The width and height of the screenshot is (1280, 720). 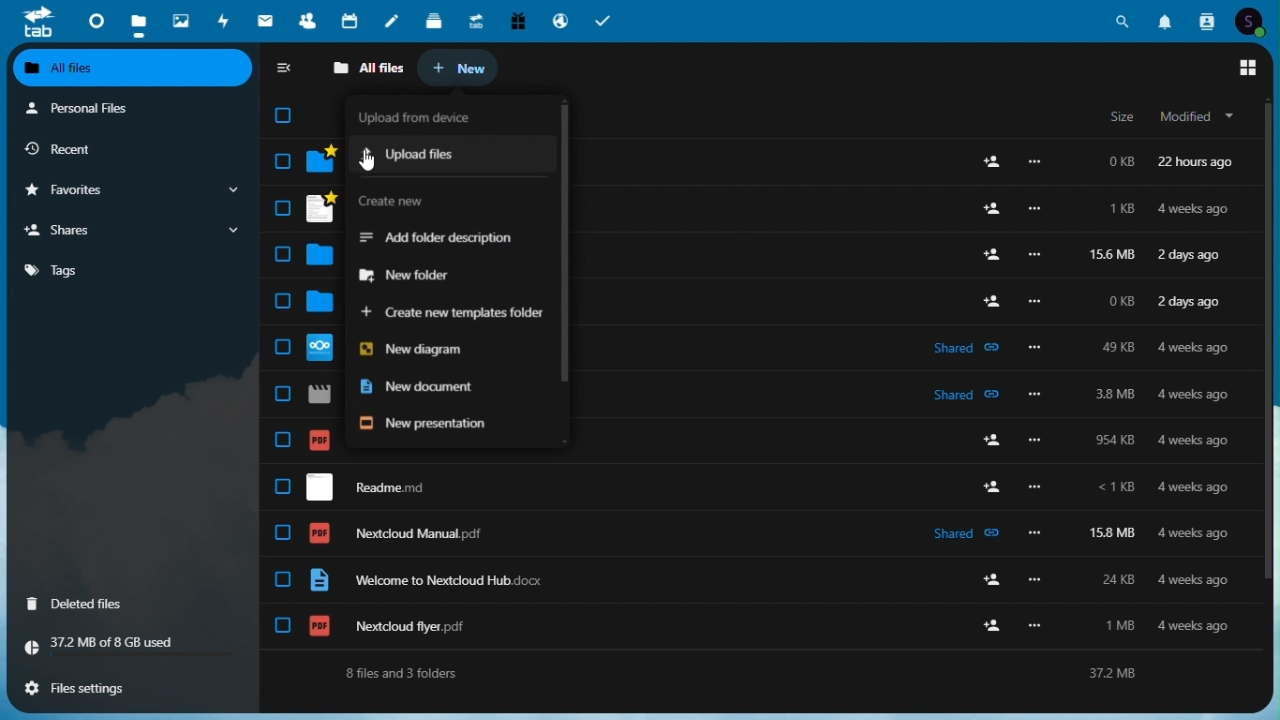 I want to click on check box, so click(x=282, y=486).